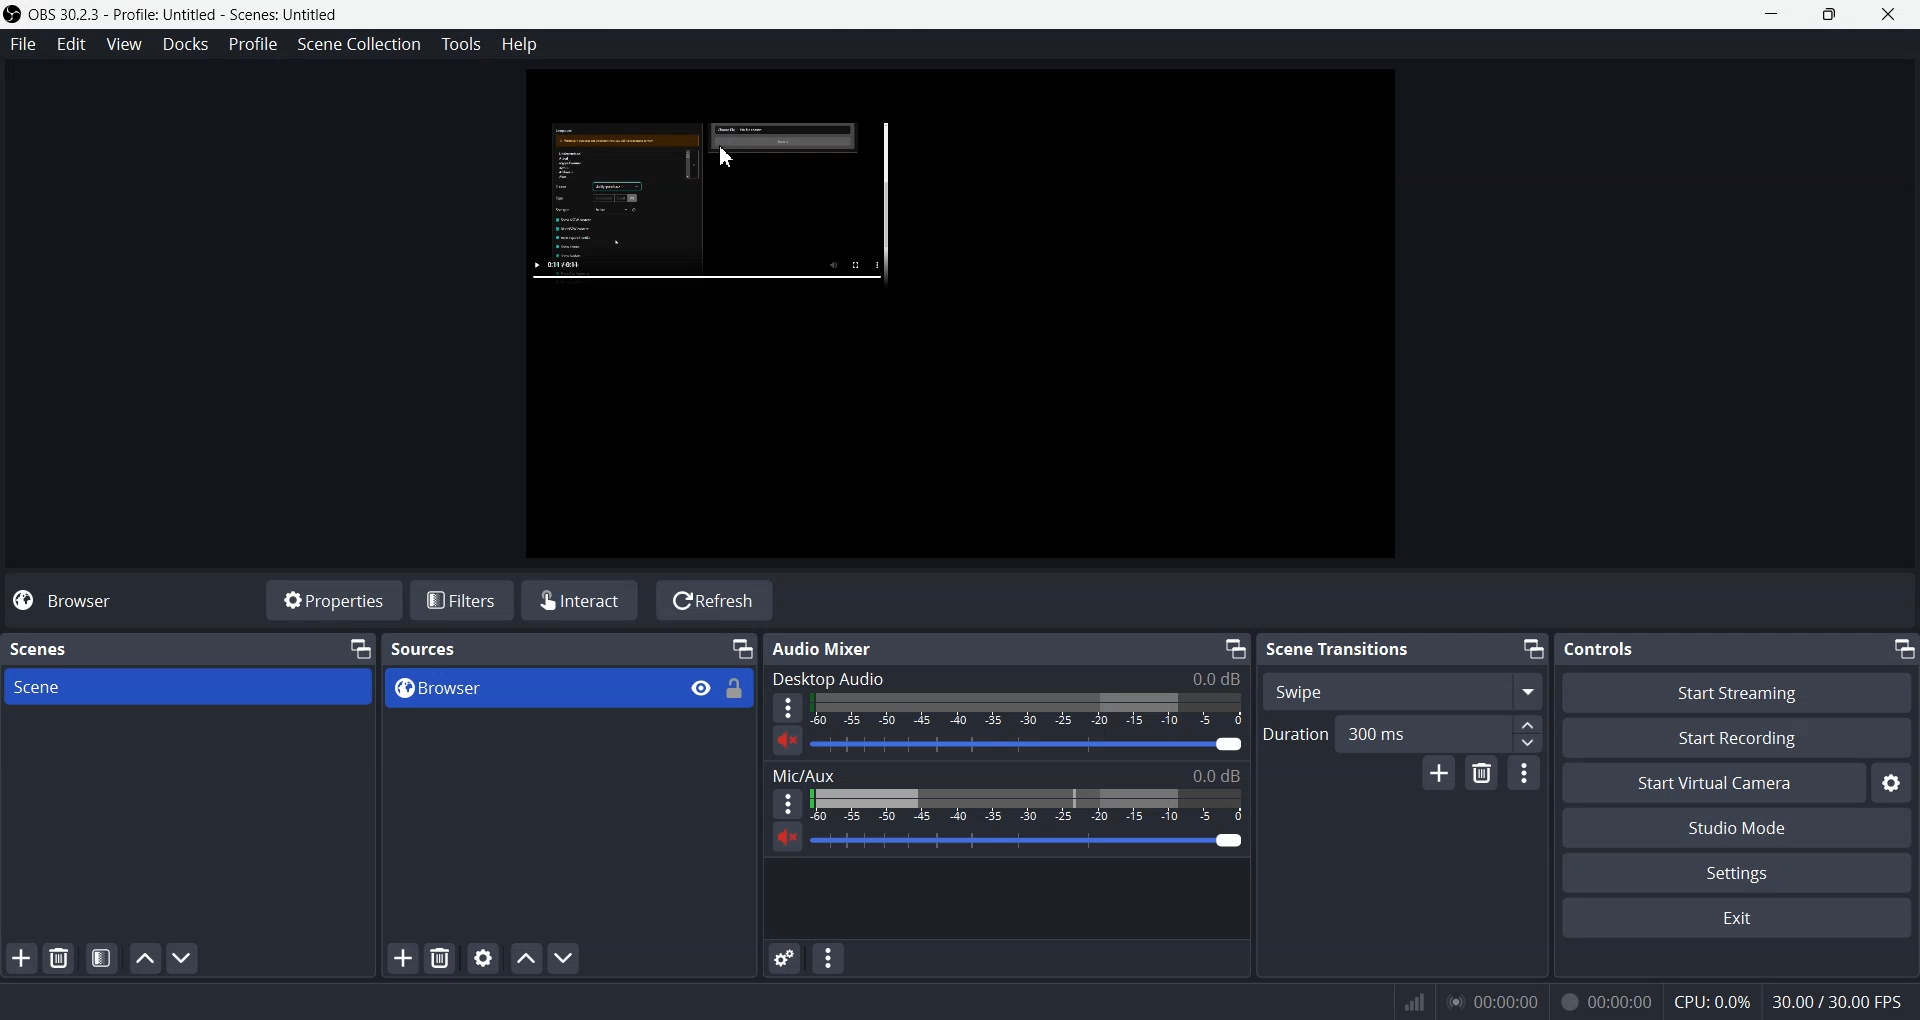  What do you see at coordinates (42, 649) in the screenshot?
I see `Scenes` at bounding box center [42, 649].